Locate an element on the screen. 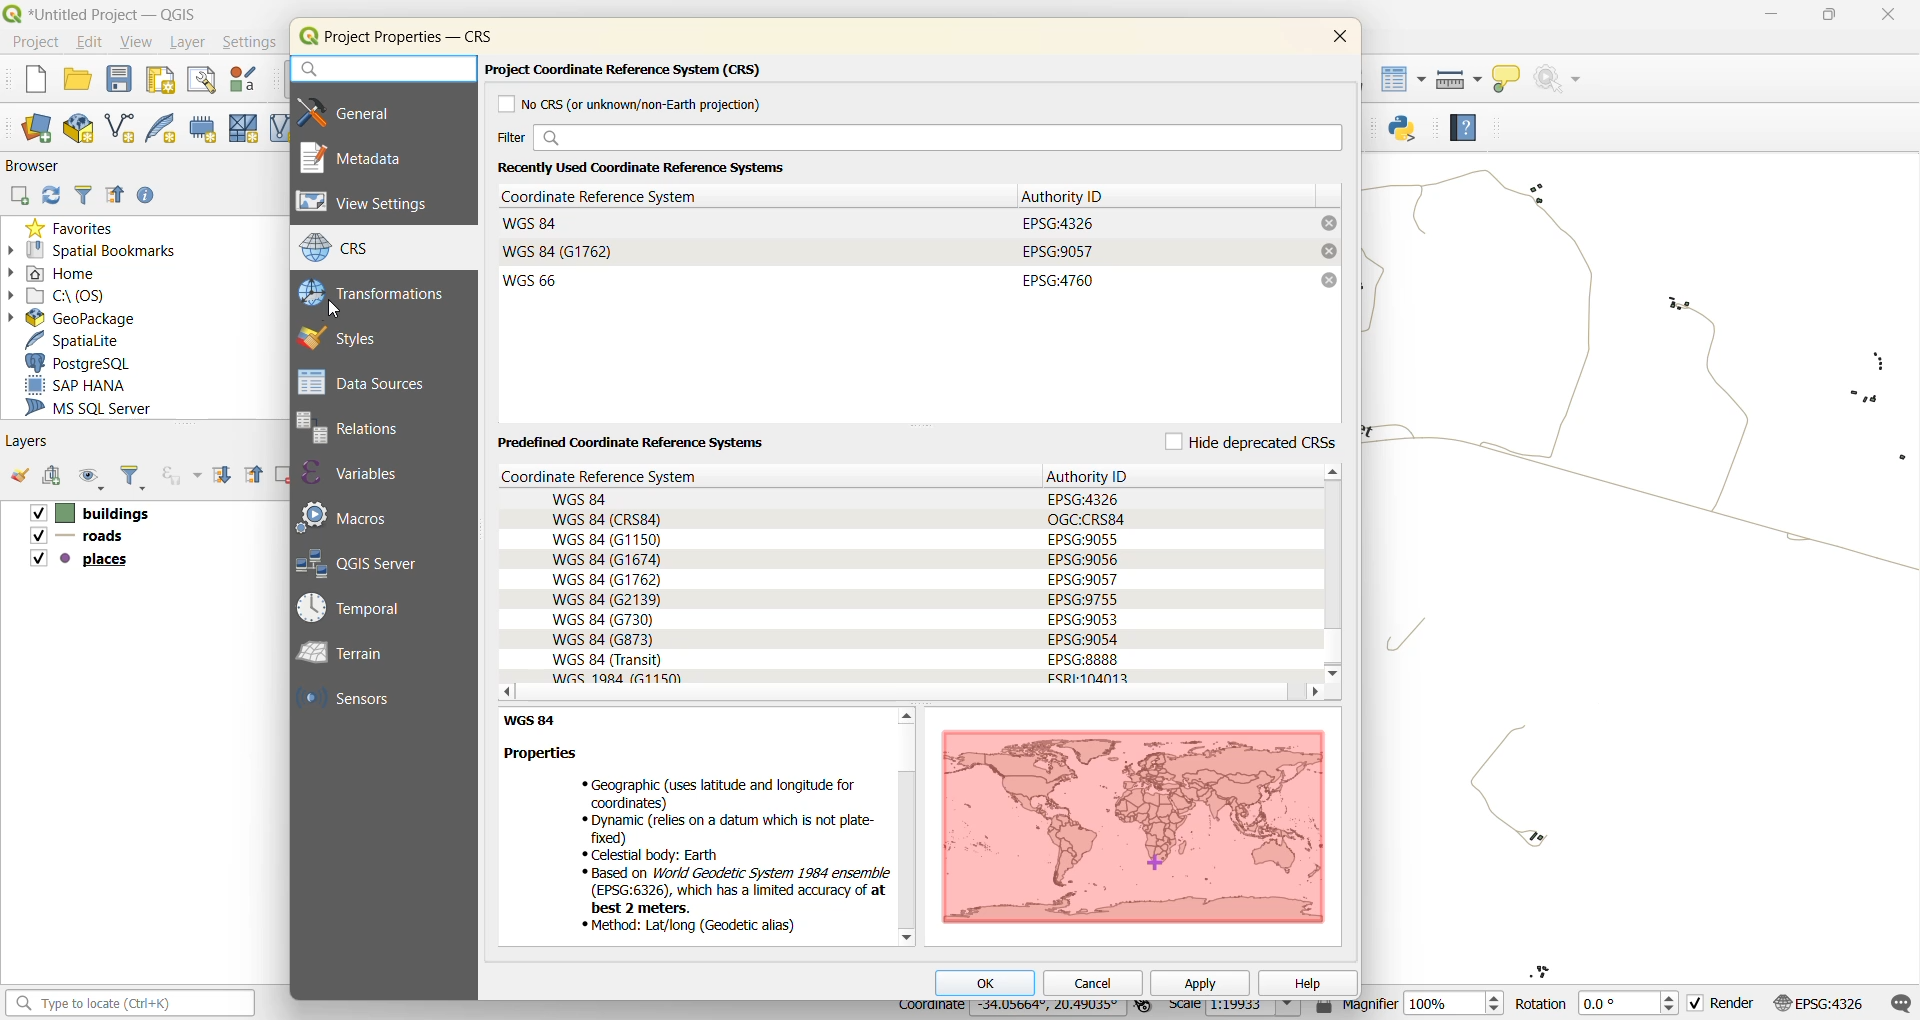 The height and width of the screenshot is (1020, 1920). WGS 84 (G2149) is located at coordinates (606, 600).